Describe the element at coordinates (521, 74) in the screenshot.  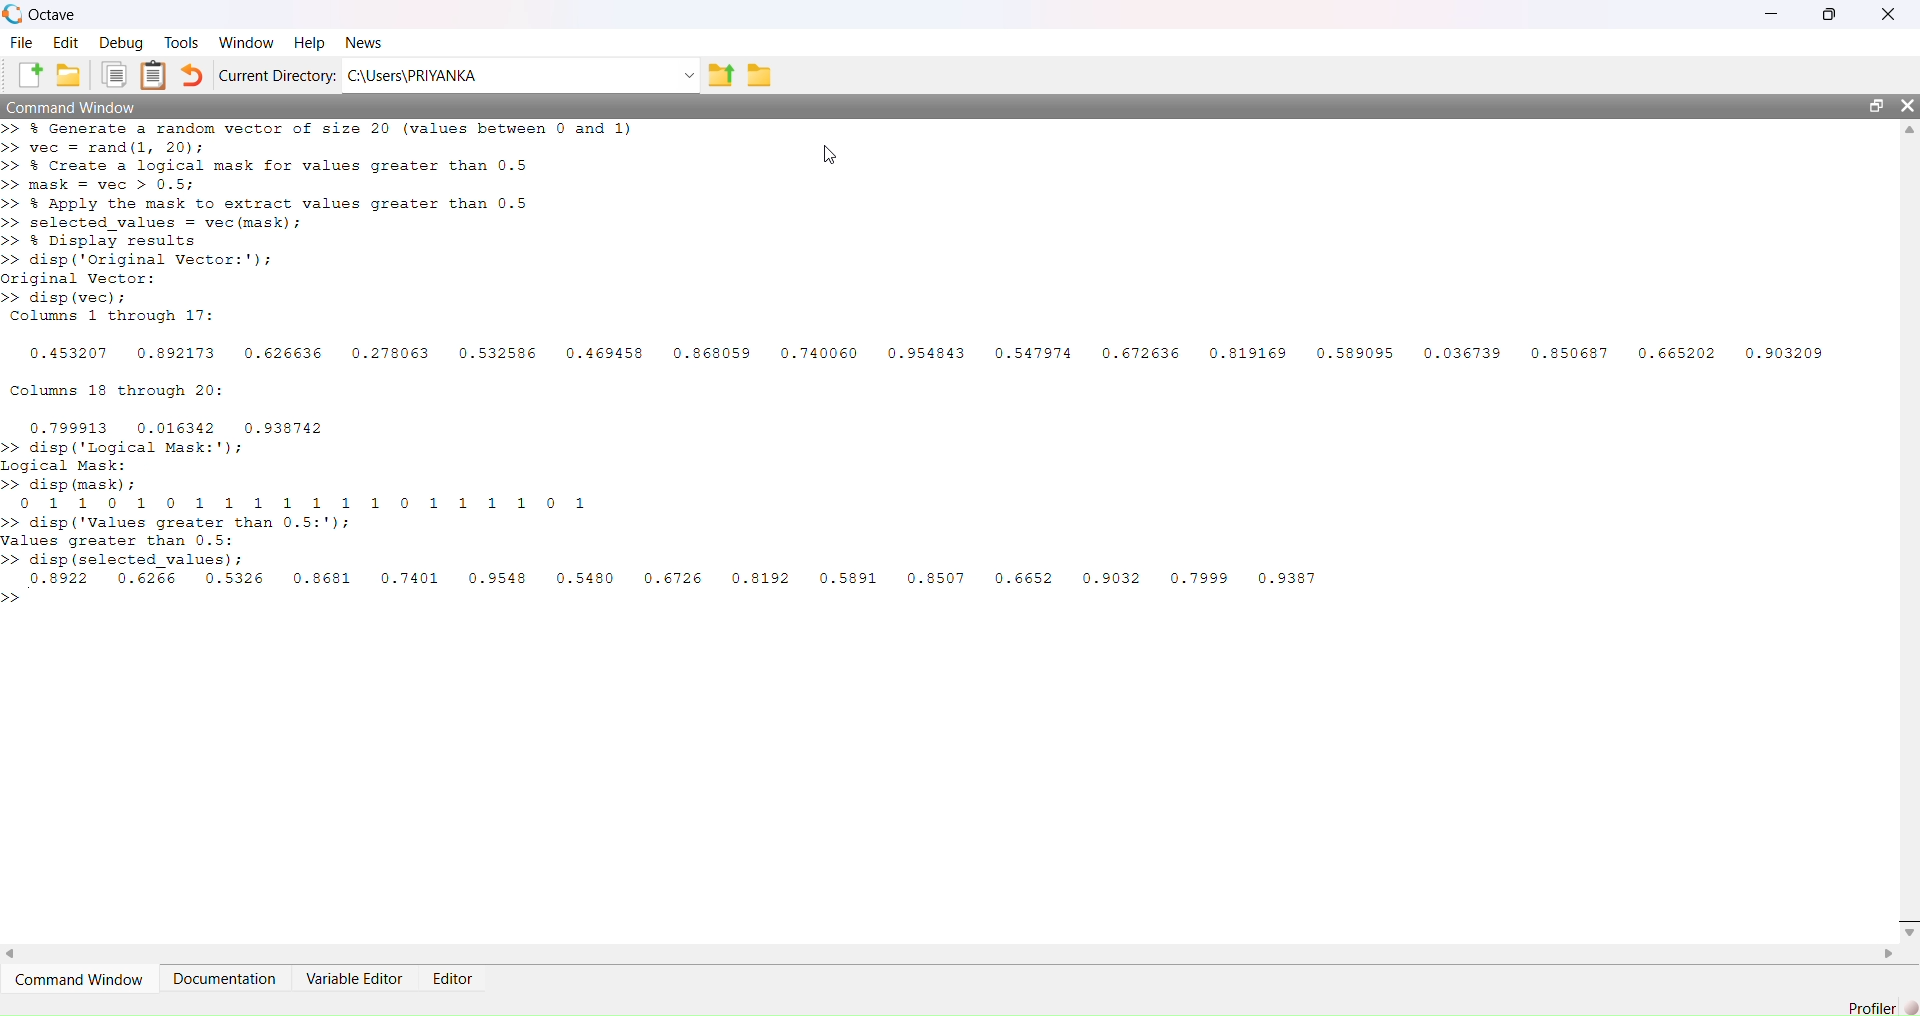
I see `C:\Users\Priyanka` at that location.